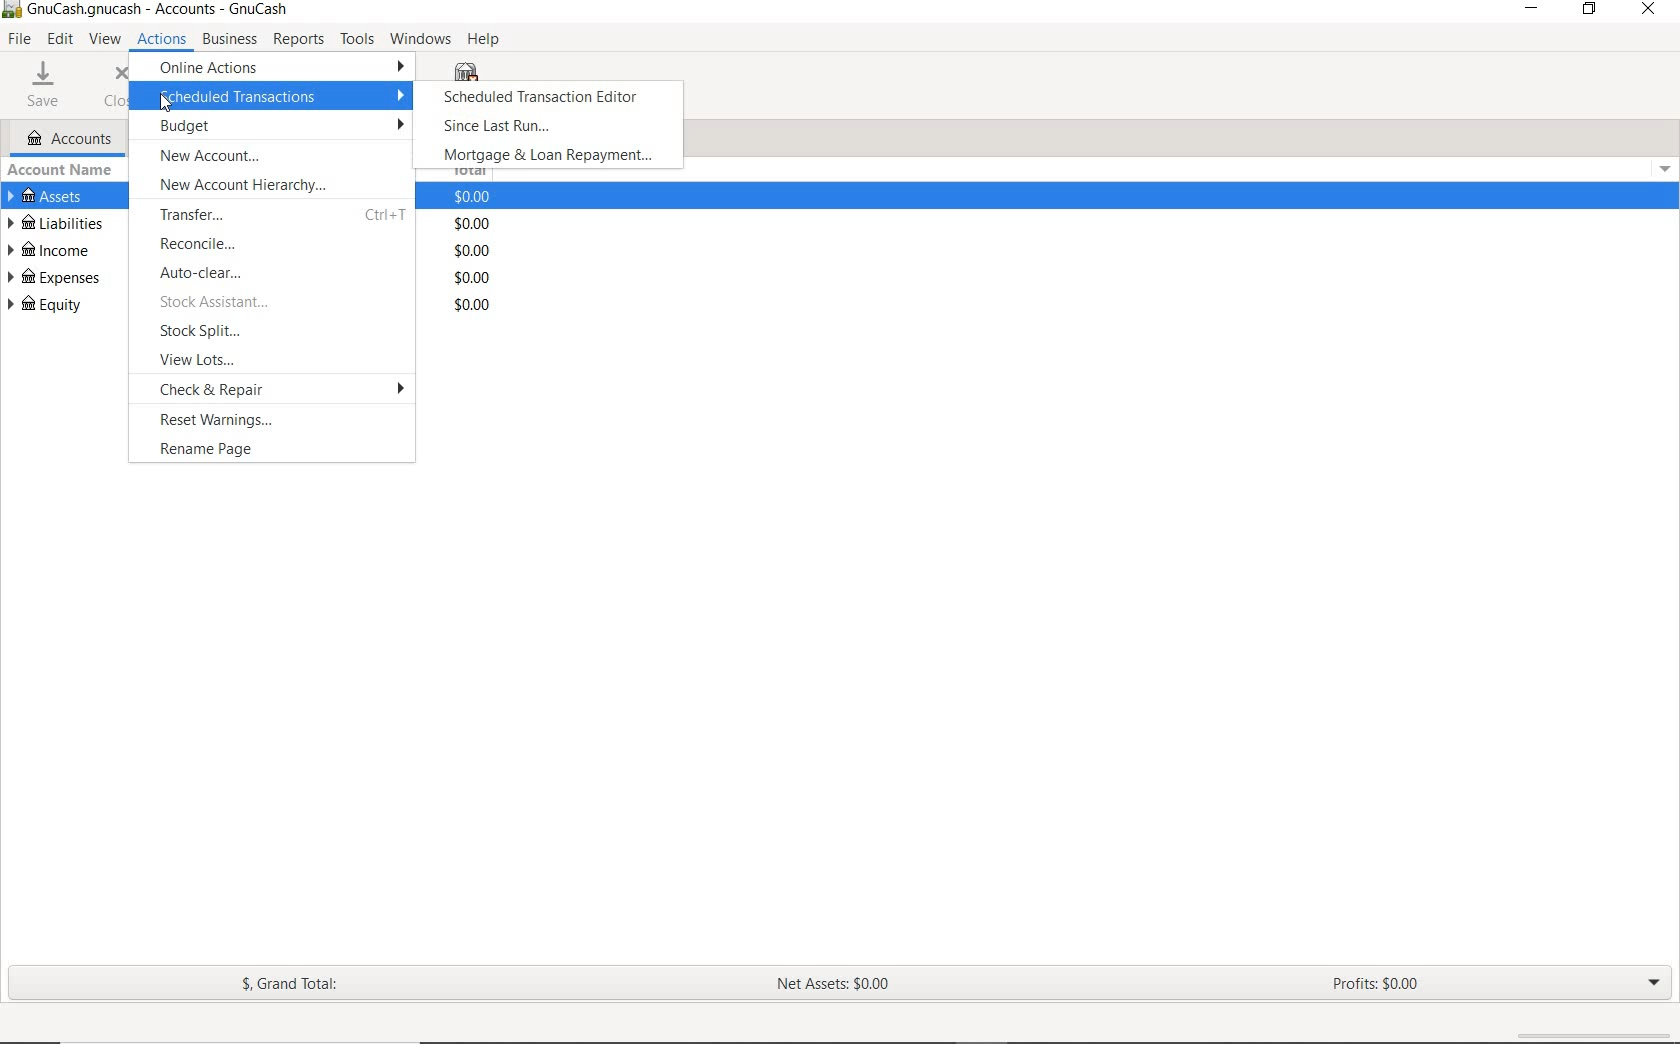 The image size is (1680, 1044). Describe the element at coordinates (418, 39) in the screenshot. I see `WINDOWS` at that location.